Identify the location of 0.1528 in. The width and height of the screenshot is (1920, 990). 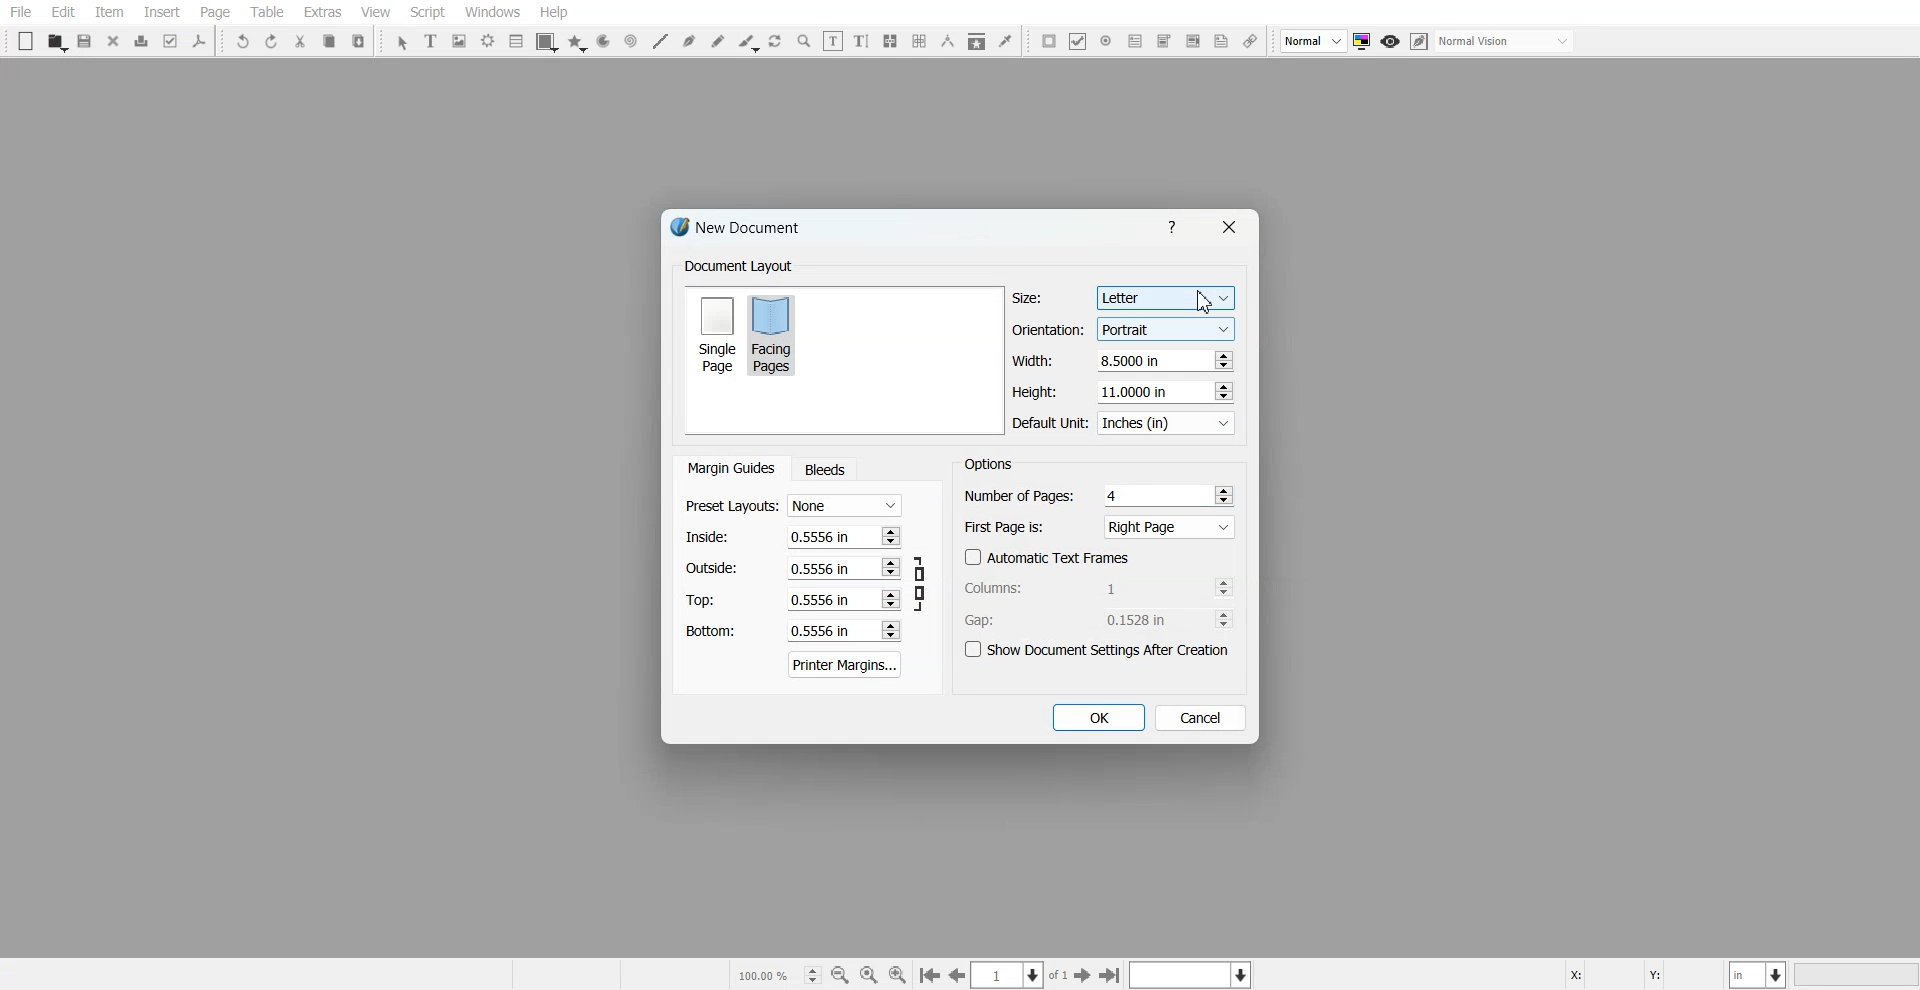
(1143, 619).